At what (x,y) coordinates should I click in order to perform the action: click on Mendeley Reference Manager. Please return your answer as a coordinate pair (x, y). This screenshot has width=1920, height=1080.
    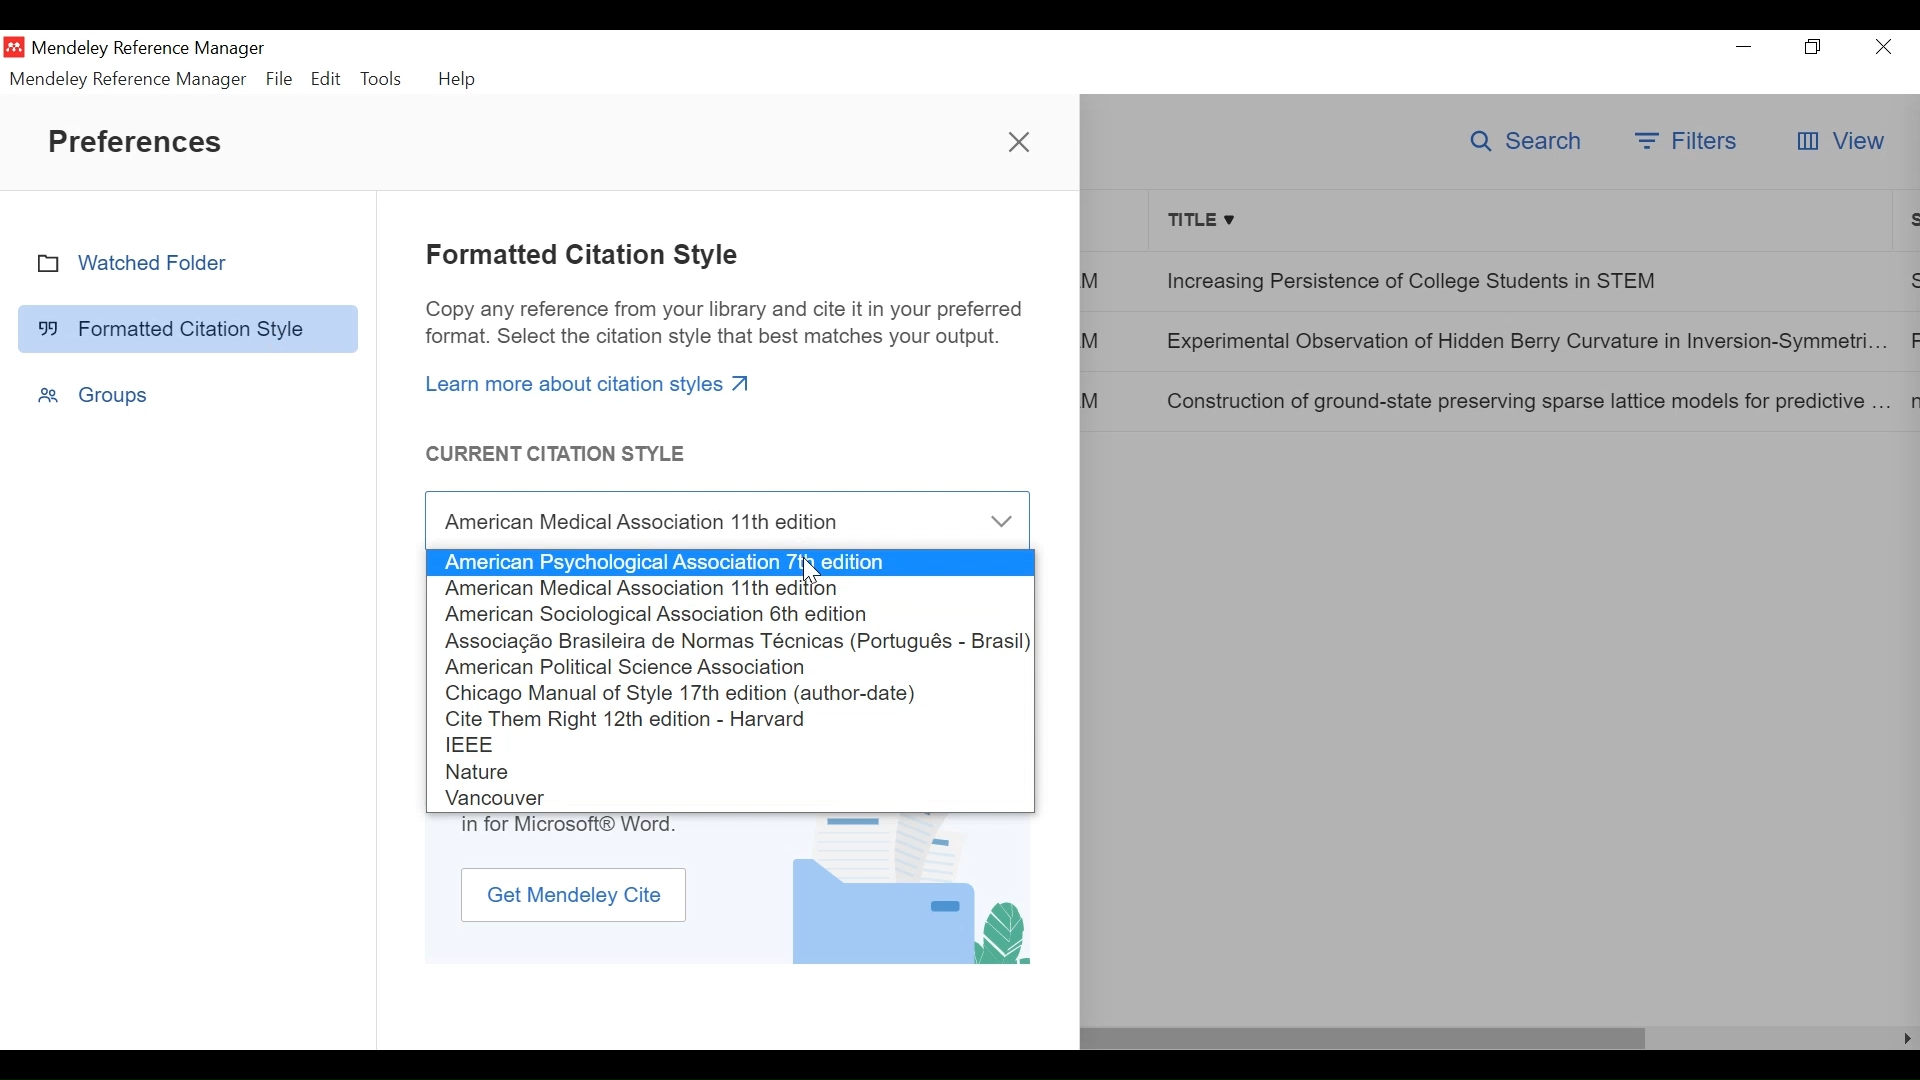
    Looking at the image, I should click on (129, 79).